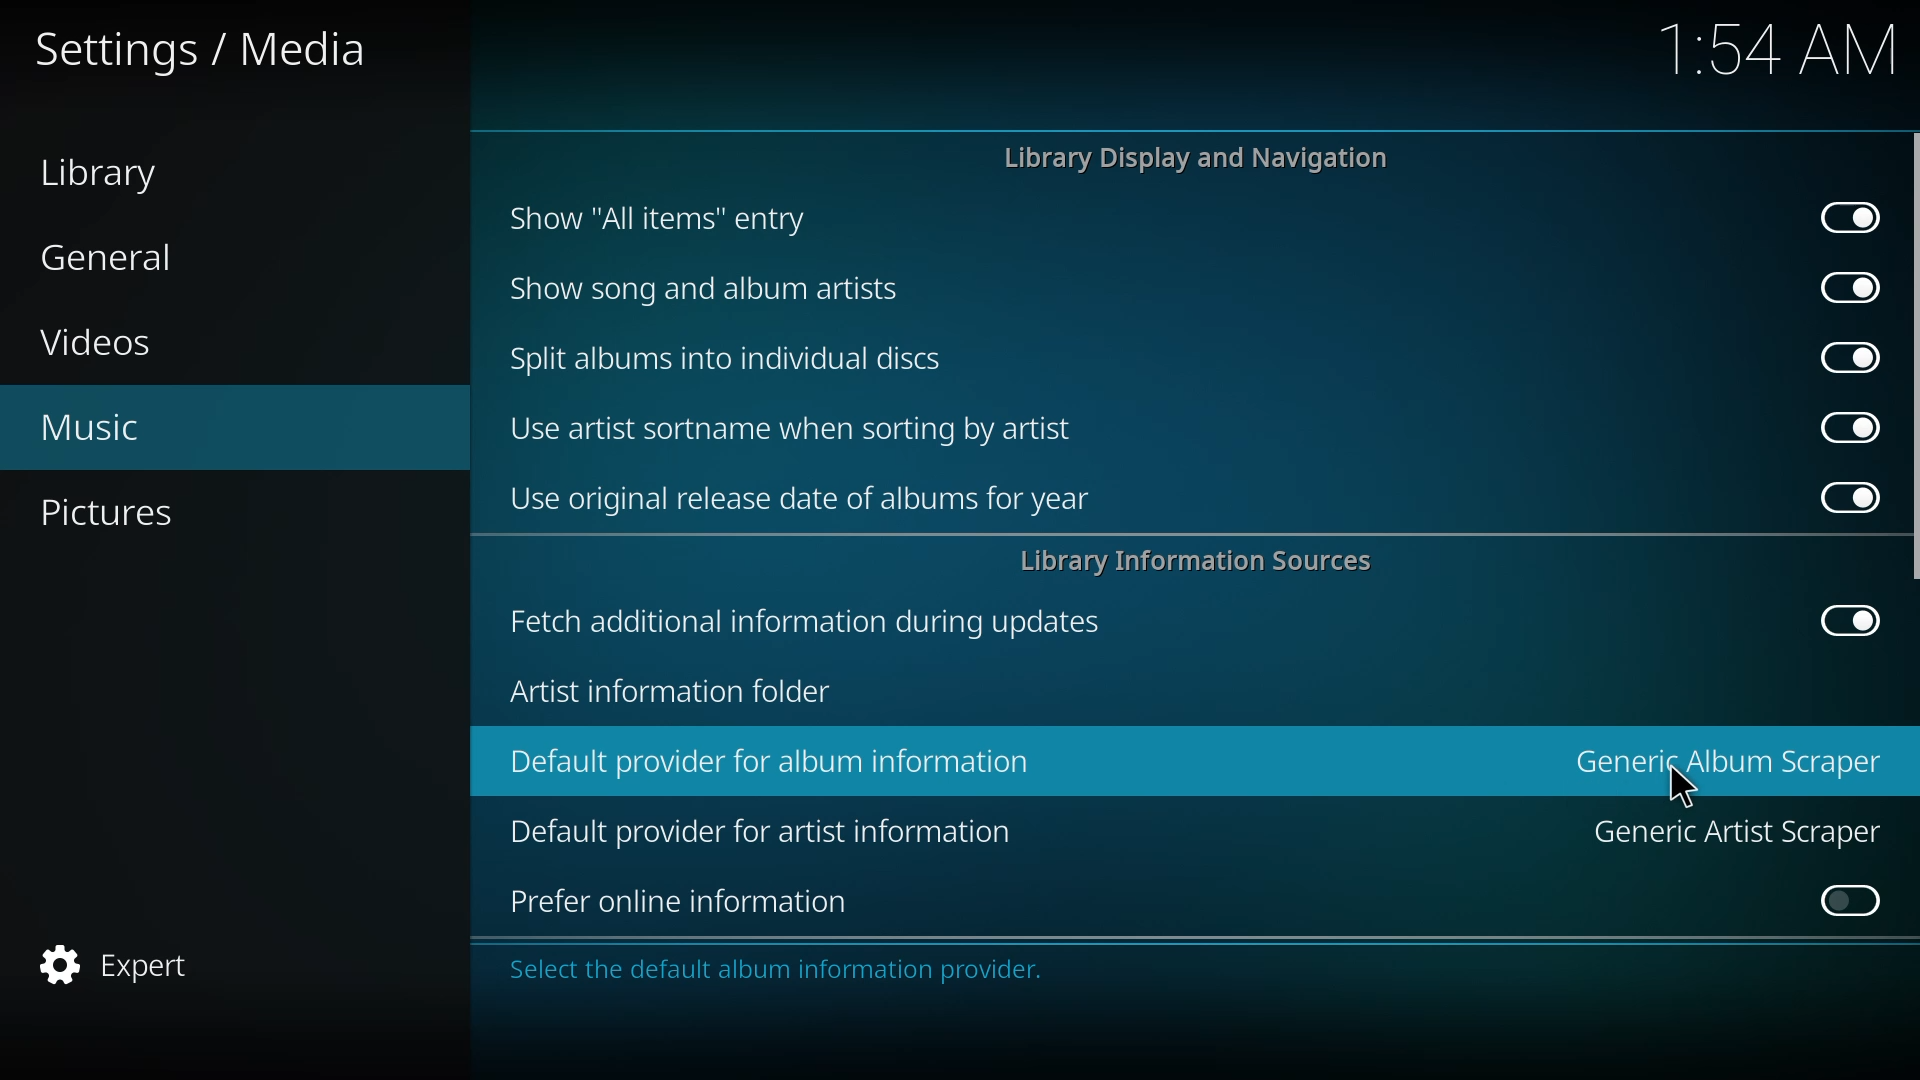 The width and height of the screenshot is (1920, 1080). What do you see at coordinates (1843, 356) in the screenshot?
I see `enabled` at bounding box center [1843, 356].